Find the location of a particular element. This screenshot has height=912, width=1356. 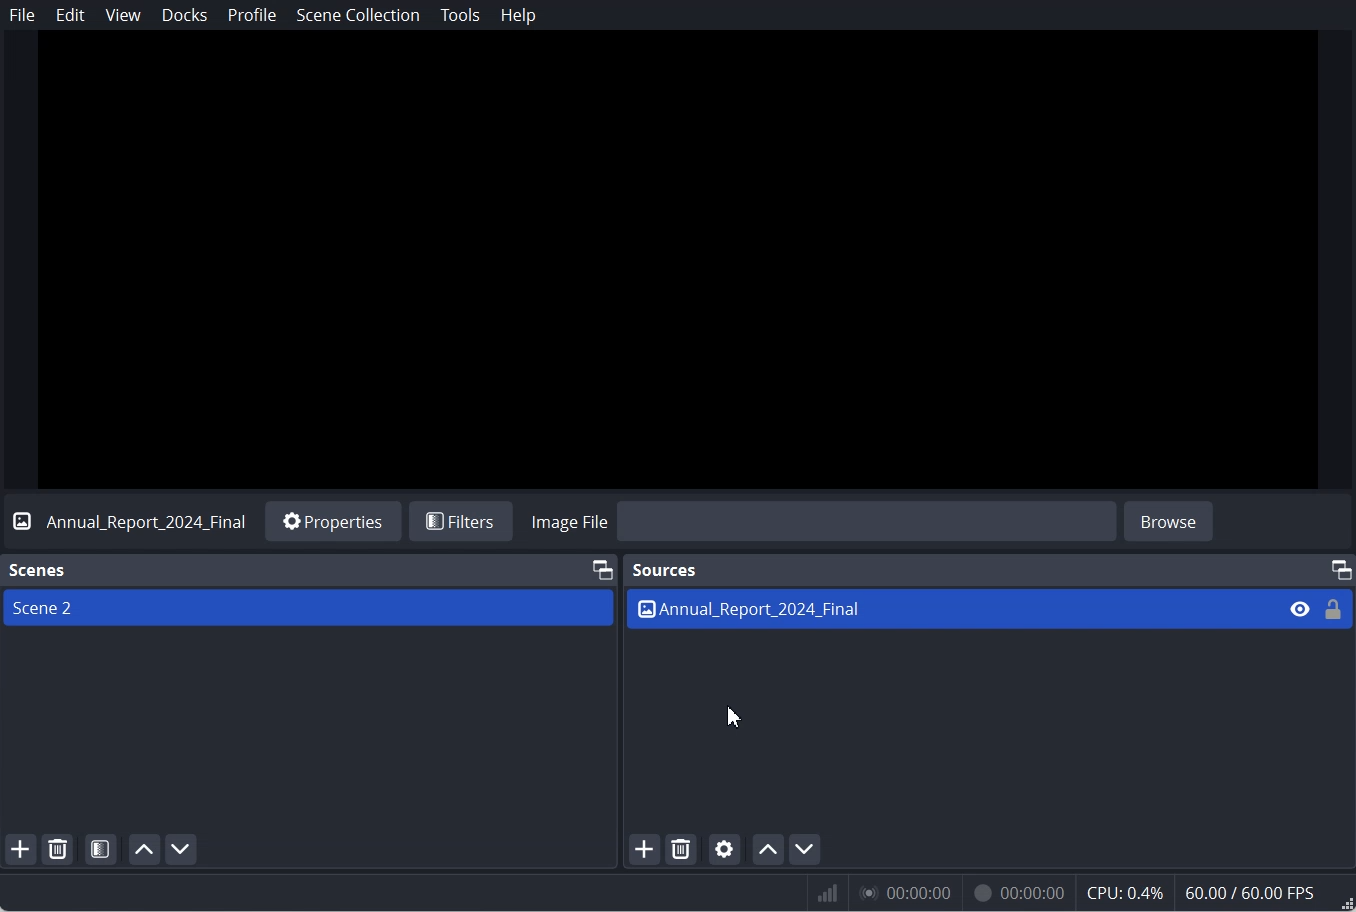

Numeric results is located at coordinates (1080, 892).